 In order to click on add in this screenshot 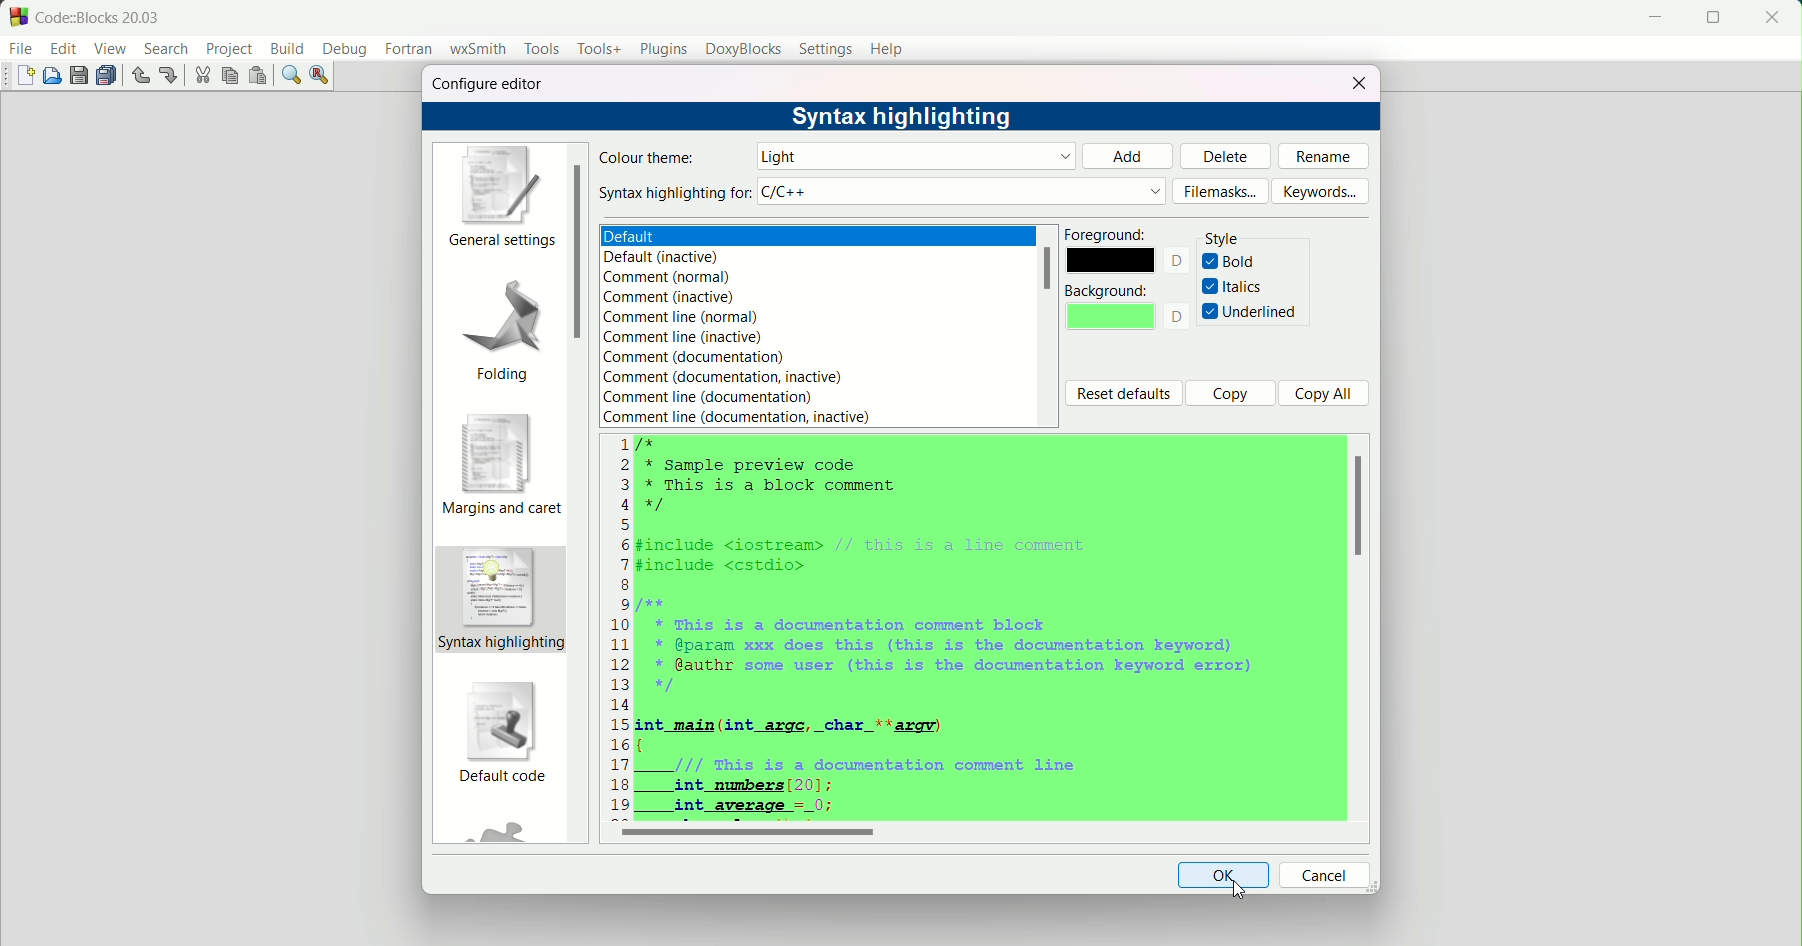, I will do `click(1131, 157)`.